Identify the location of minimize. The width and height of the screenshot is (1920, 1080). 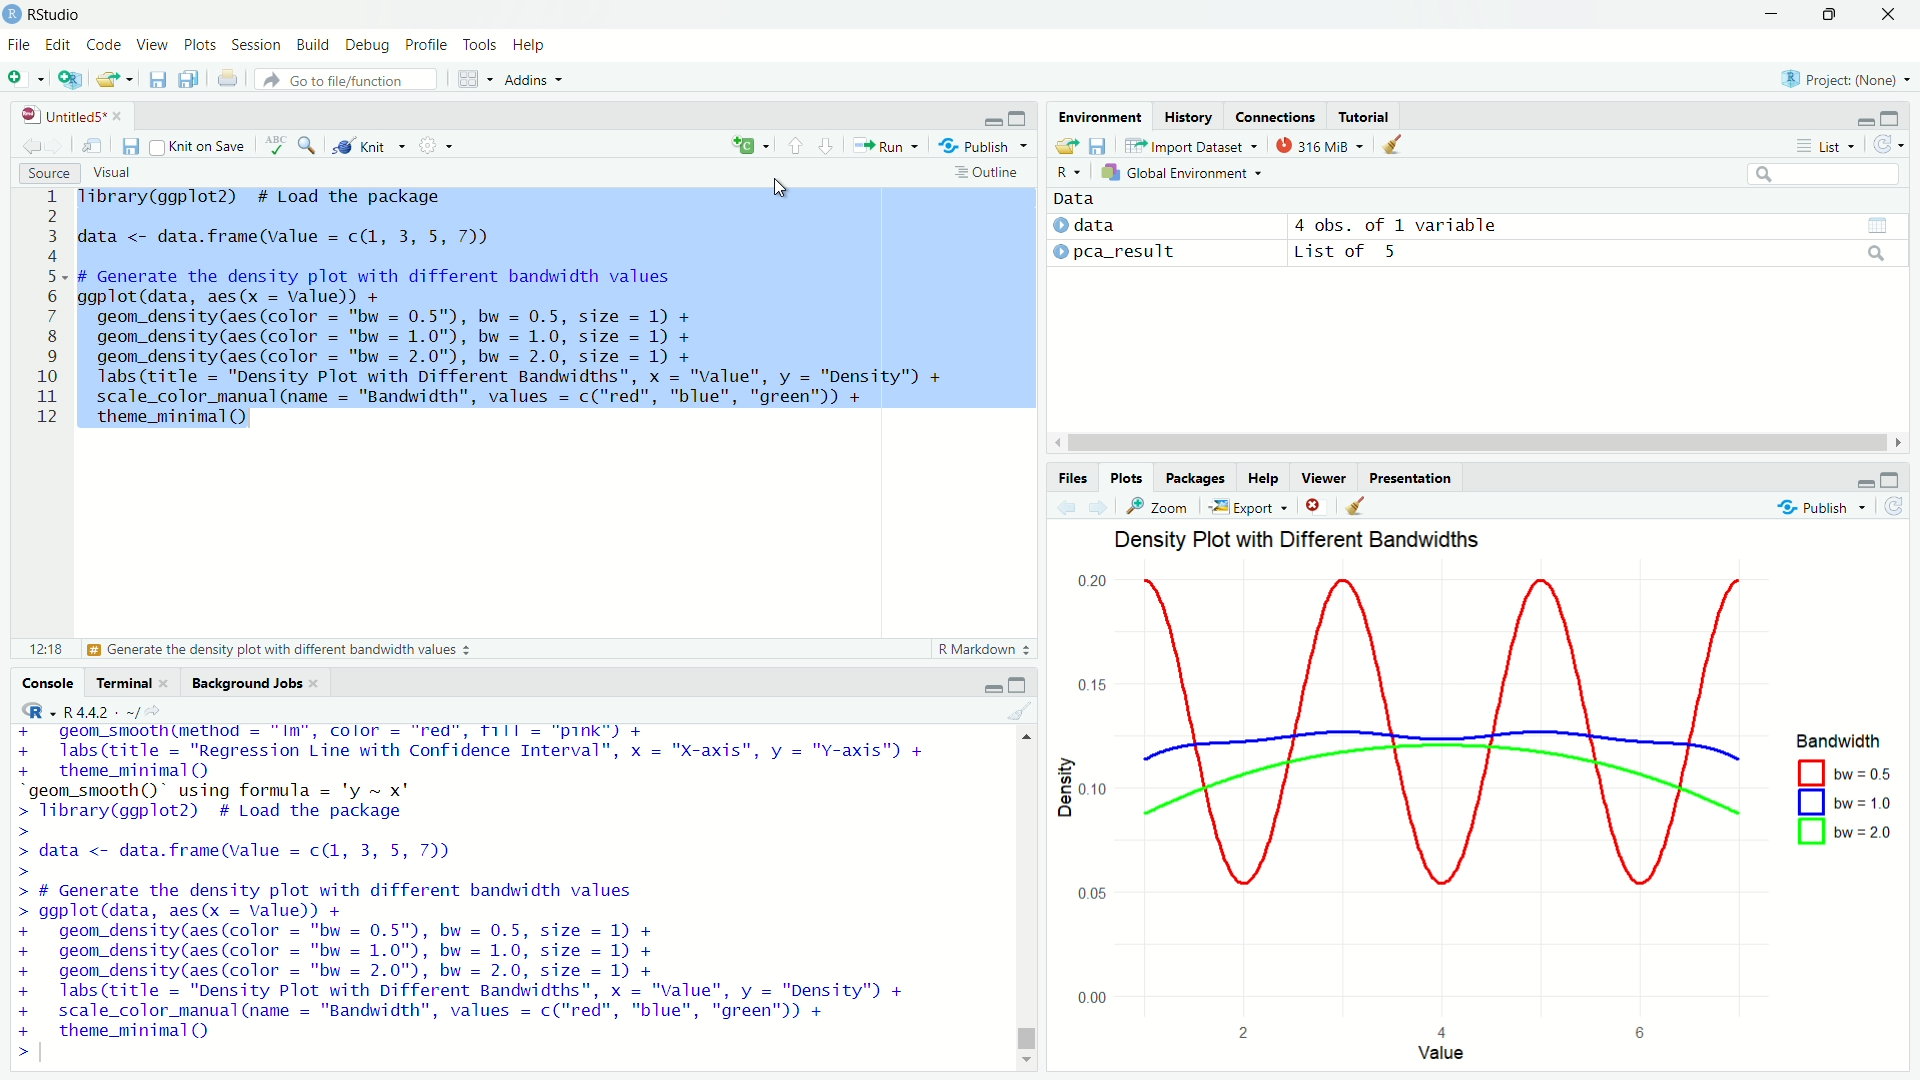
(991, 688).